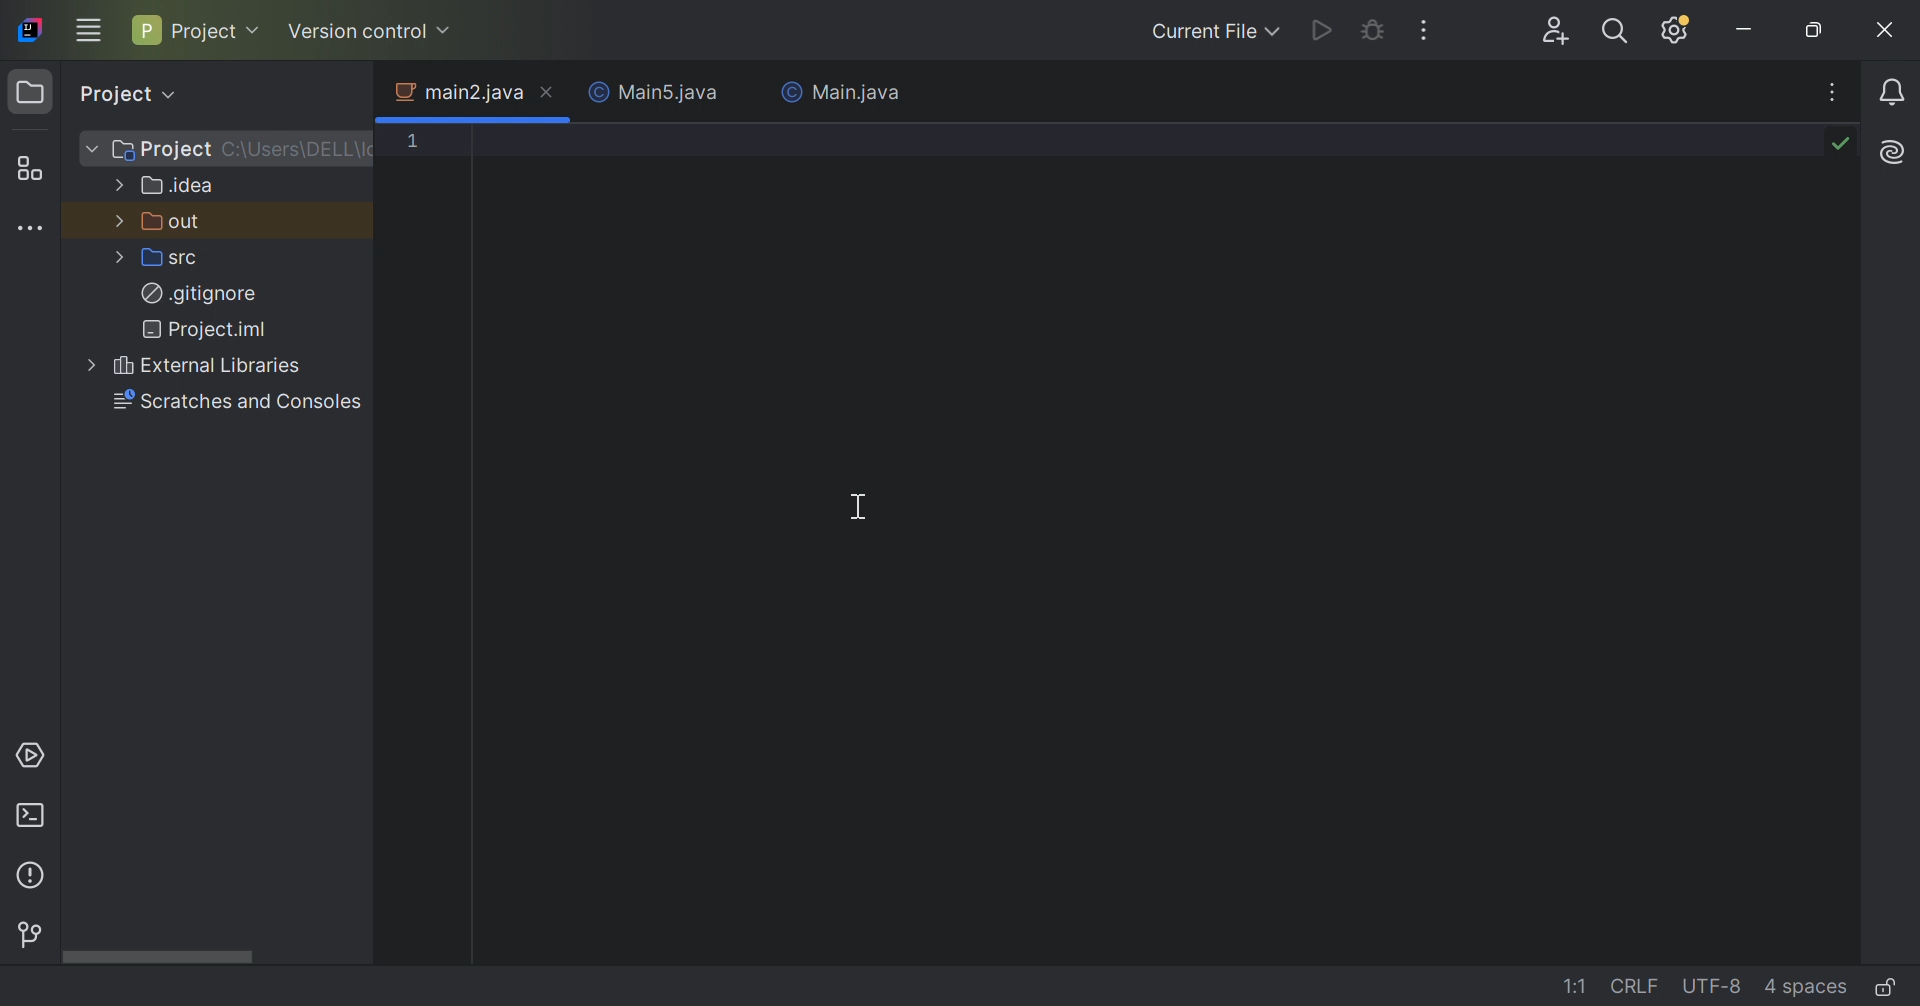 The image size is (1920, 1006). Describe the element at coordinates (91, 30) in the screenshot. I see `Main menu` at that location.